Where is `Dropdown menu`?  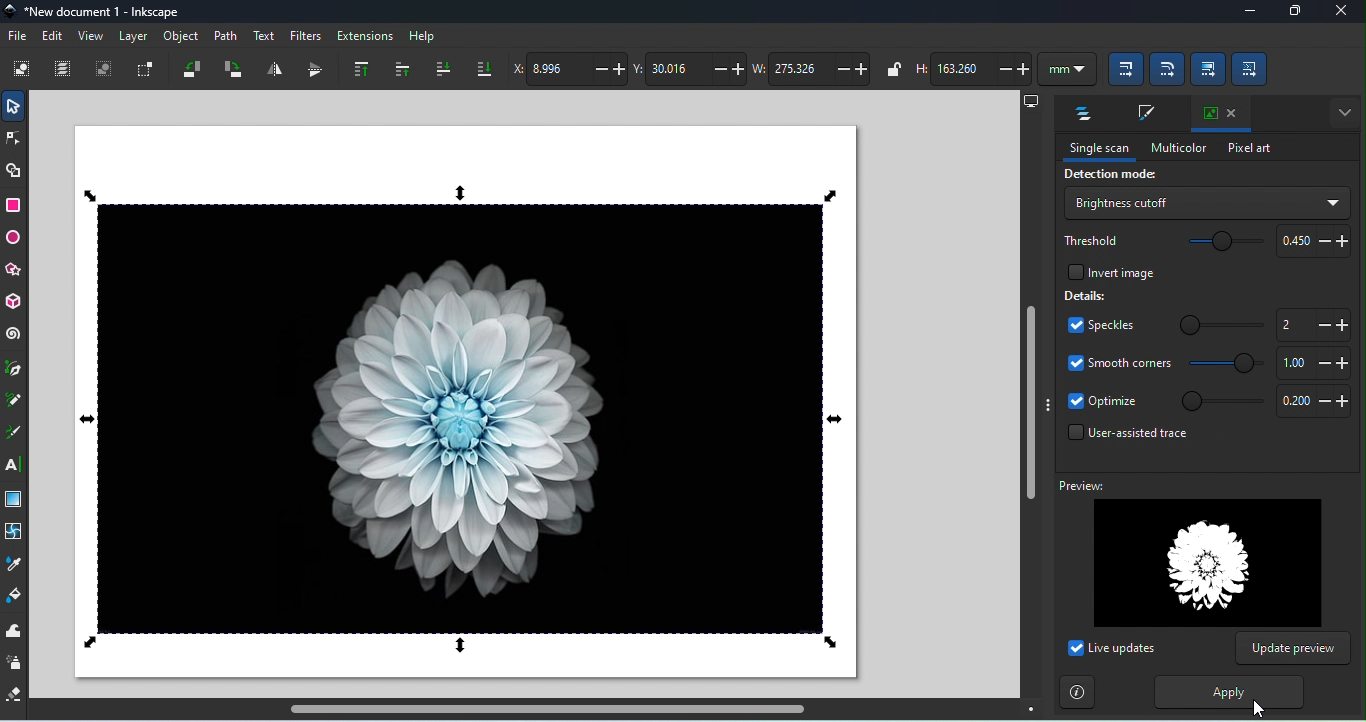
Dropdown menu is located at coordinates (1205, 202).